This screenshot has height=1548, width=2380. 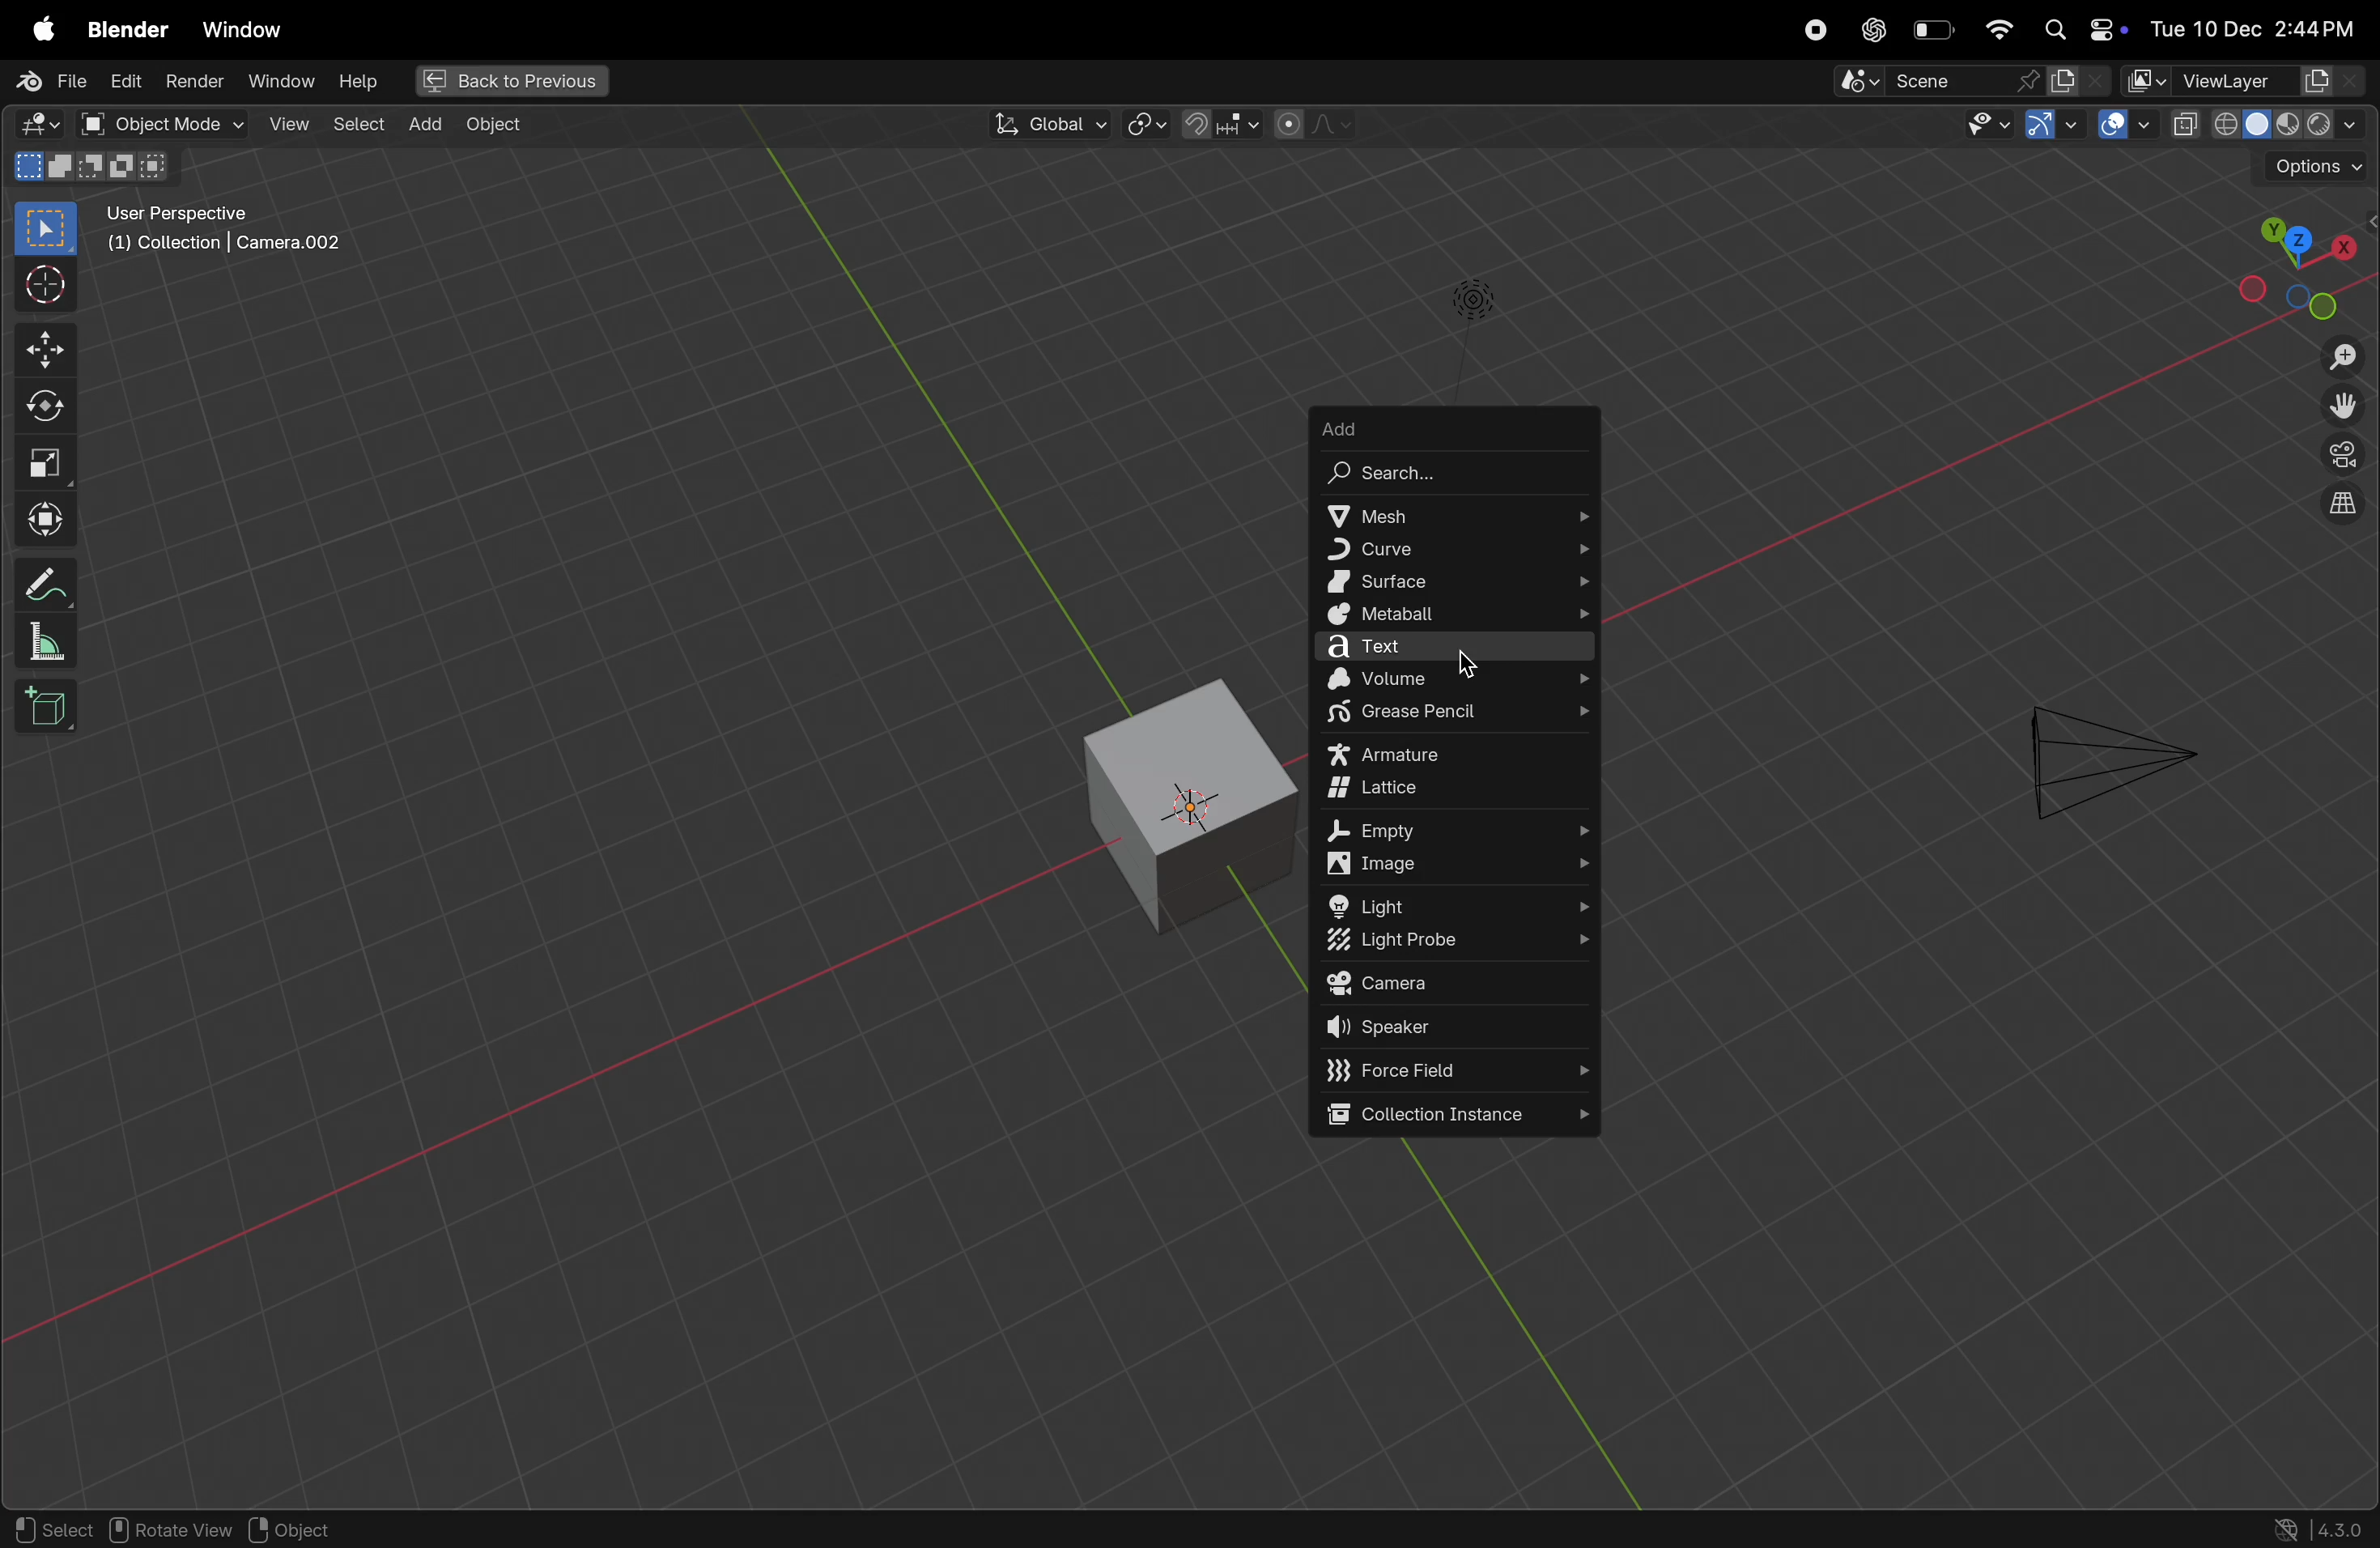 I want to click on File, so click(x=54, y=80).